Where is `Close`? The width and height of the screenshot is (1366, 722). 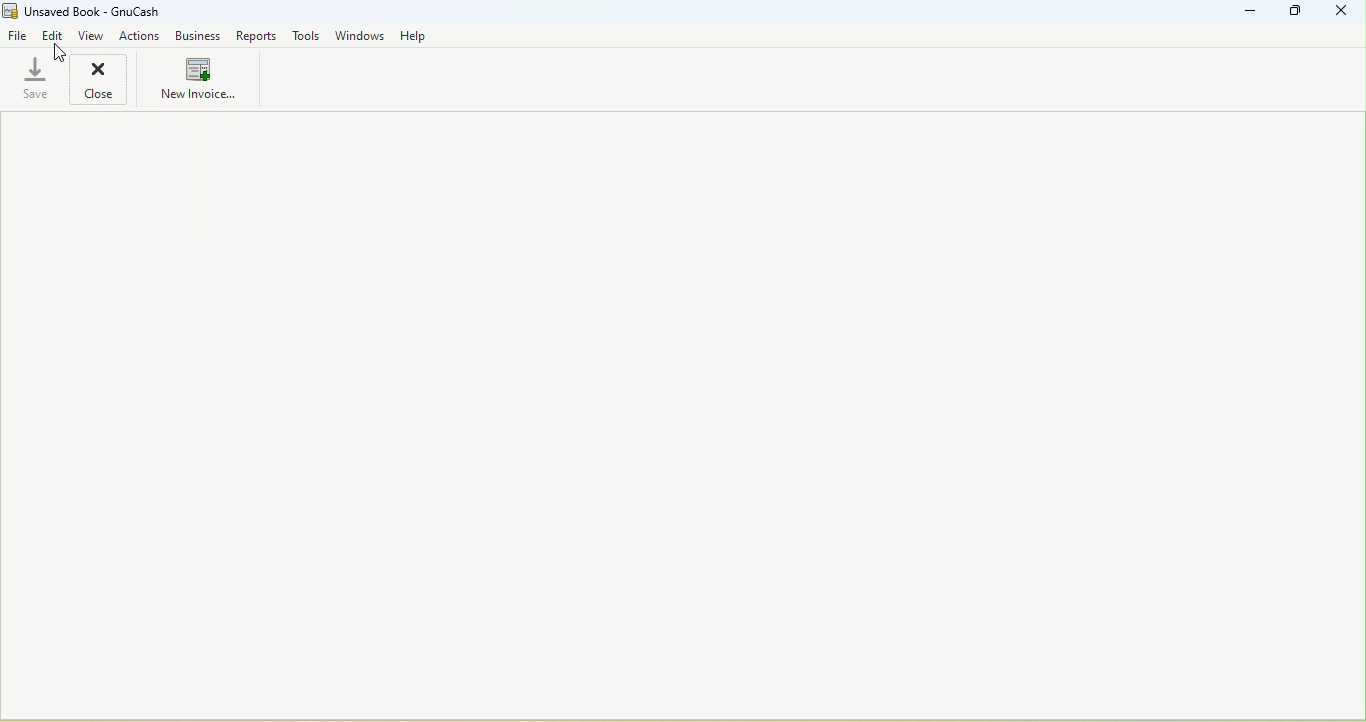
Close is located at coordinates (1342, 12).